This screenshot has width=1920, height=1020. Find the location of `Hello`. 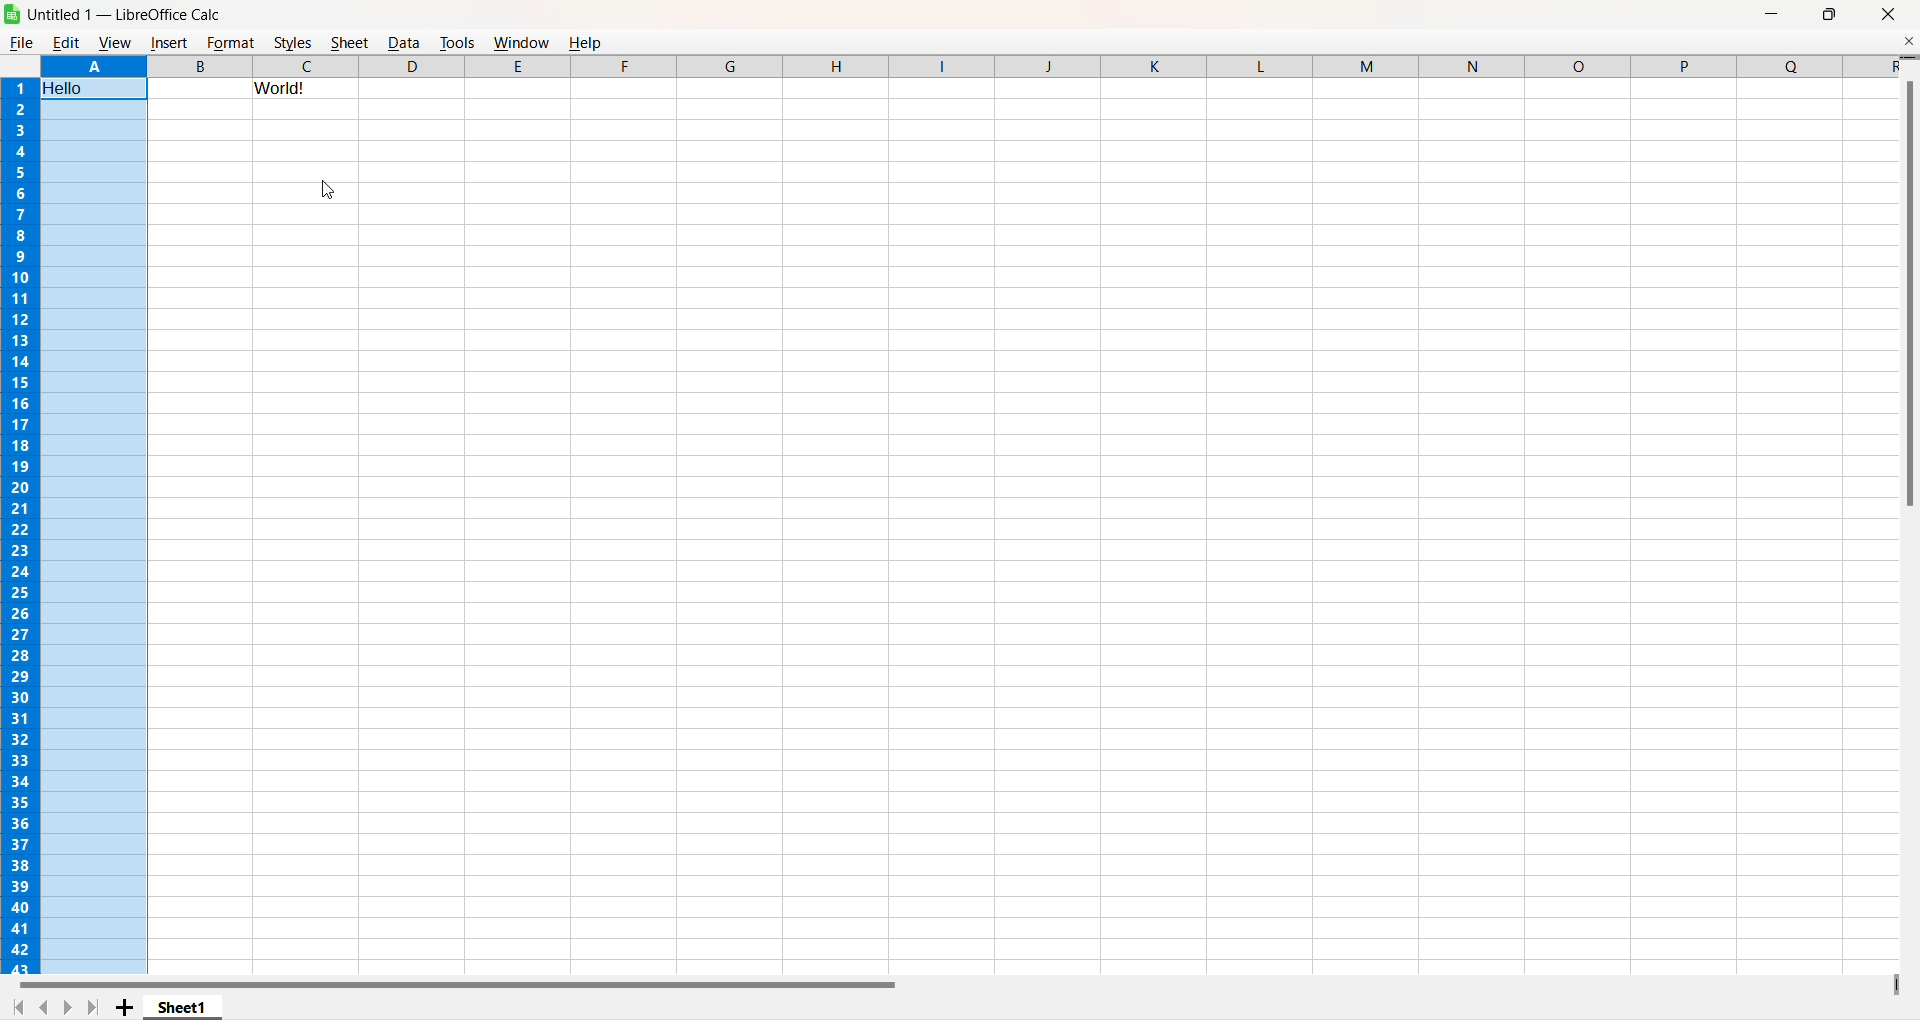

Hello is located at coordinates (65, 88).